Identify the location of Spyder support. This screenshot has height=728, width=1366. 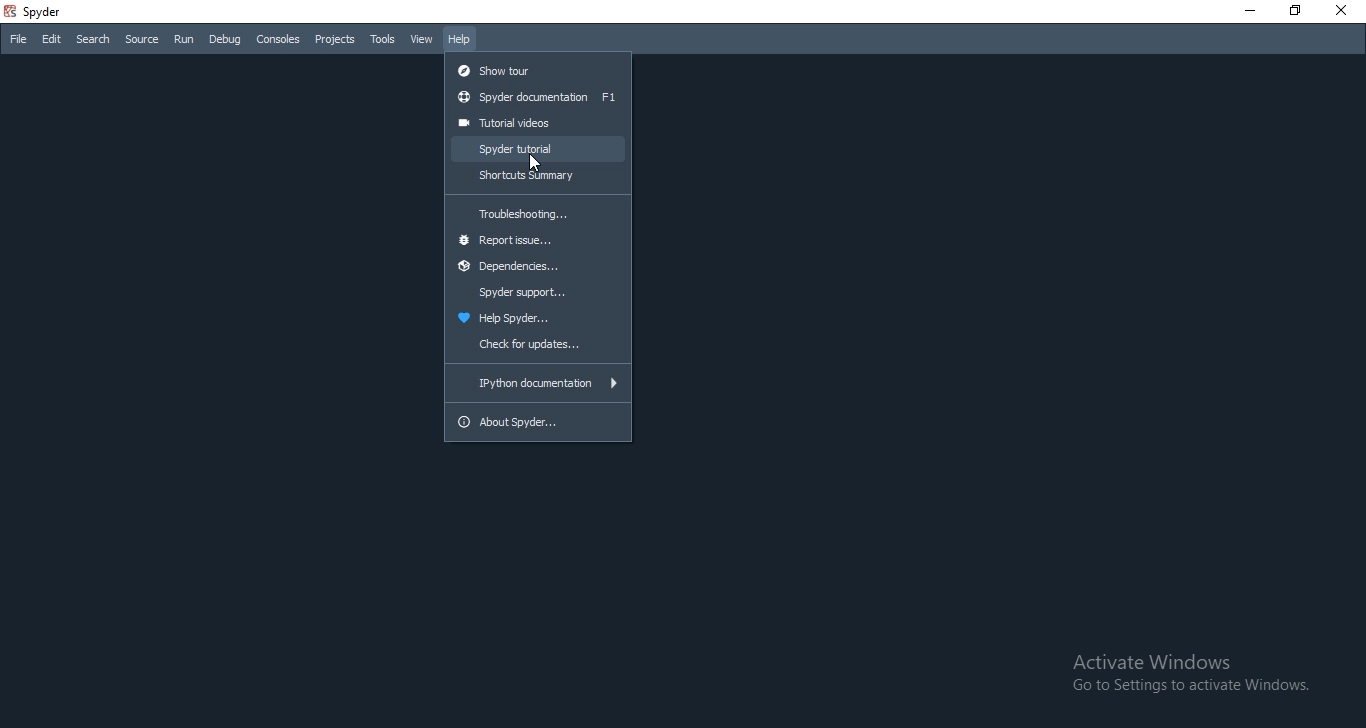
(538, 294).